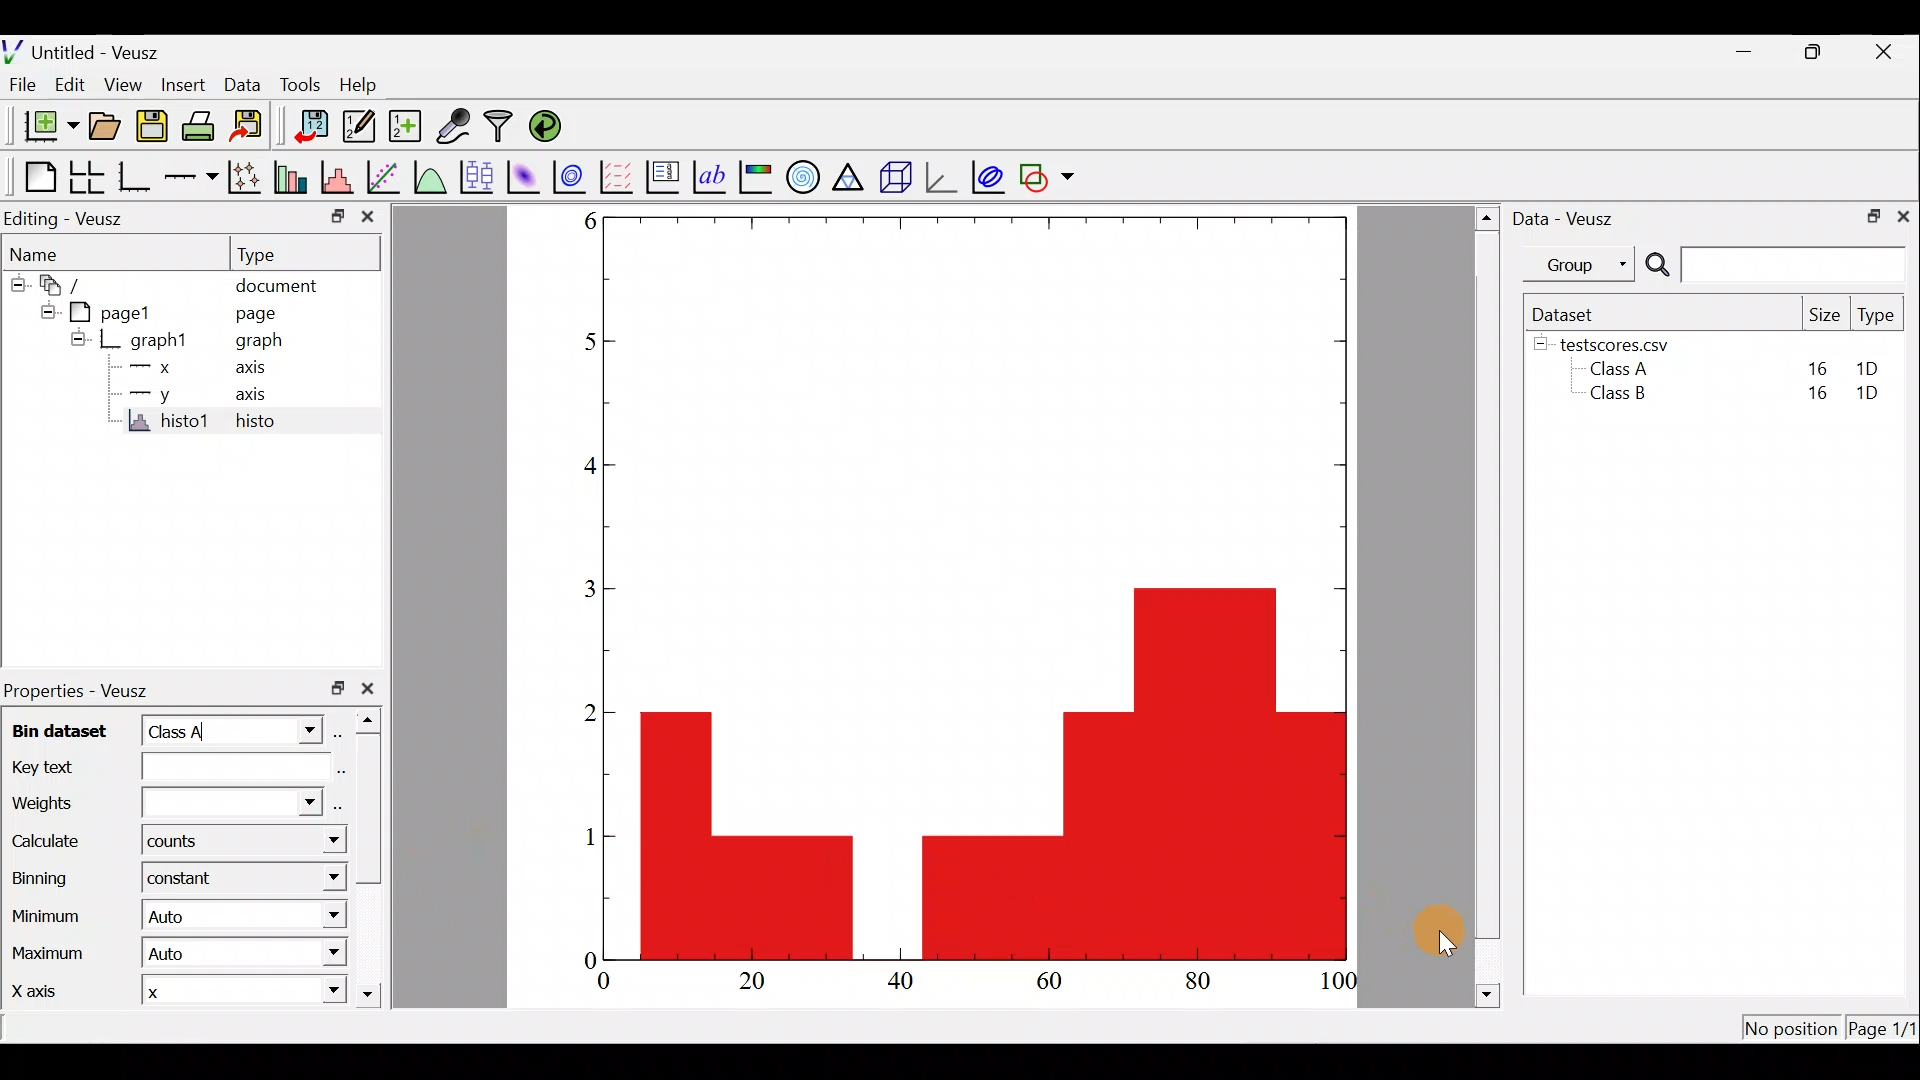 The height and width of the screenshot is (1080, 1920). What do you see at coordinates (148, 393) in the screenshot?
I see `y` at bounding box center [148, 393].